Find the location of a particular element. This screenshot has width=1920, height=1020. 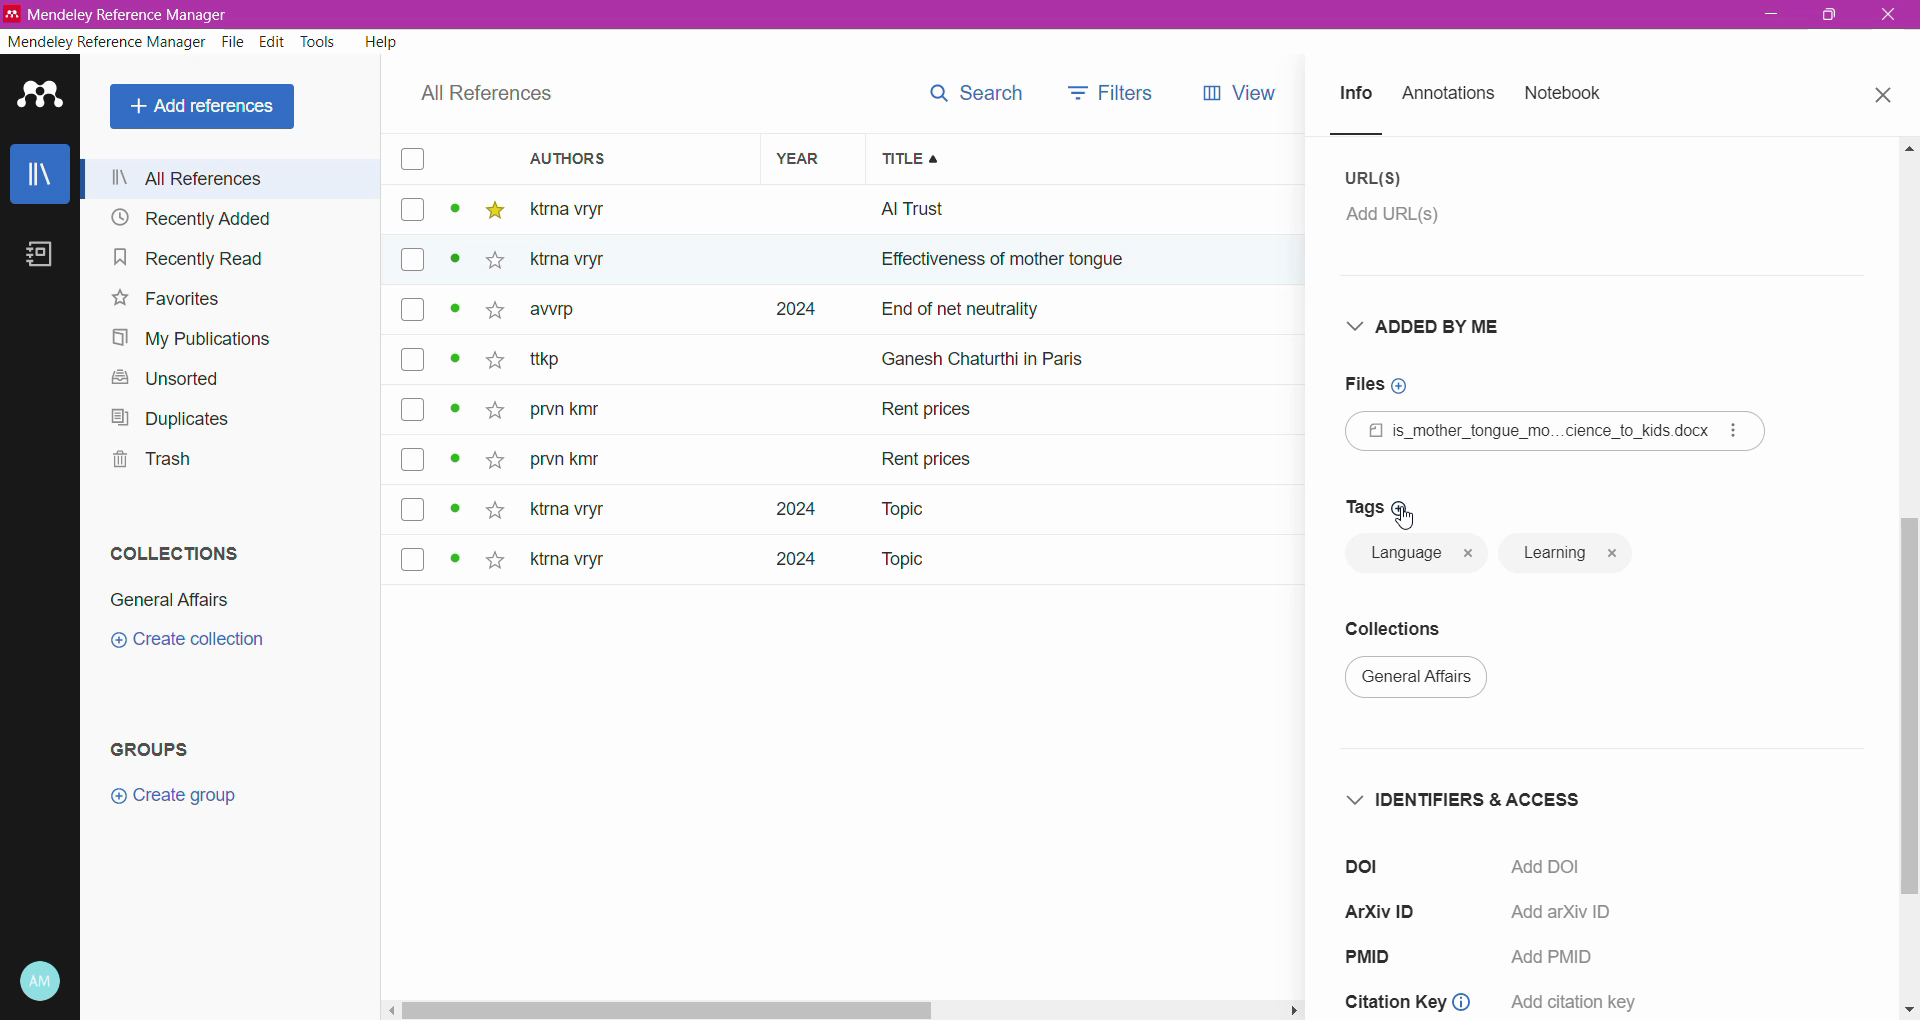

All References is located at coordinates (206, 107).